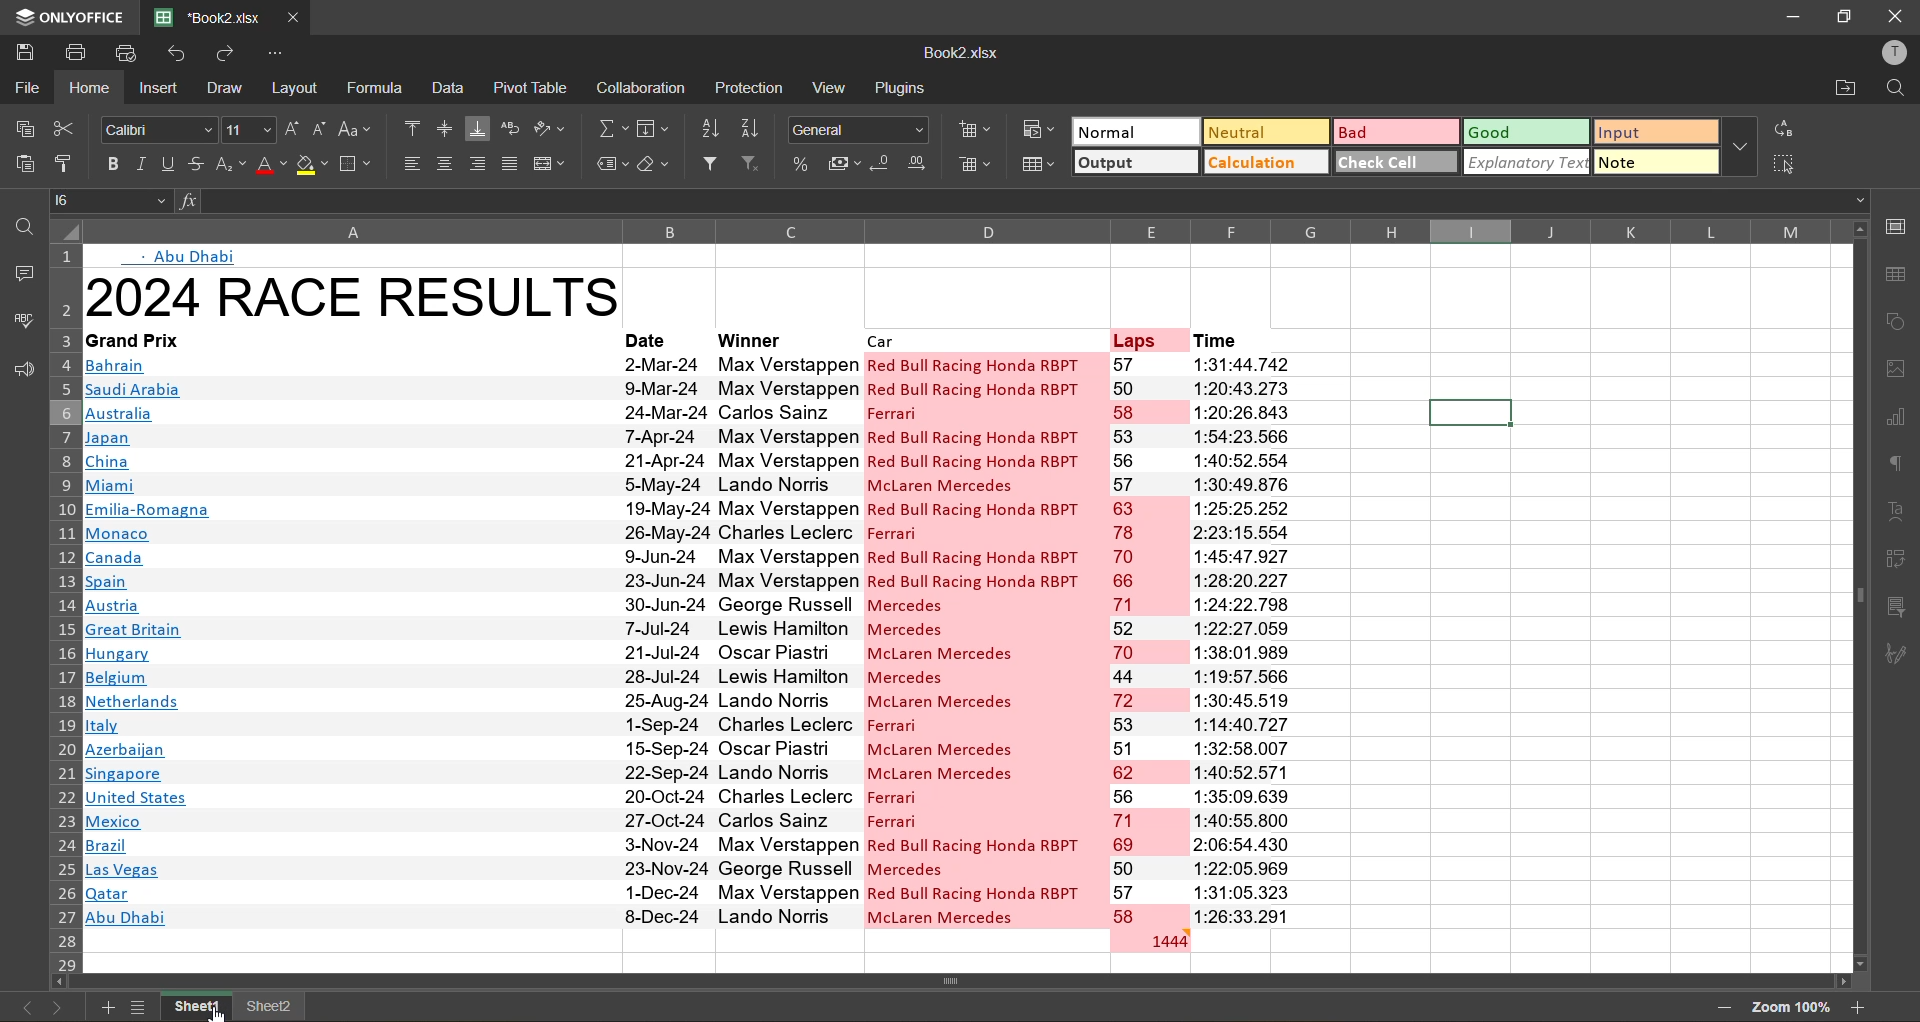 The width and height of the screenshot is (1920, 1022). I want to click on close, so click(1896, 18).